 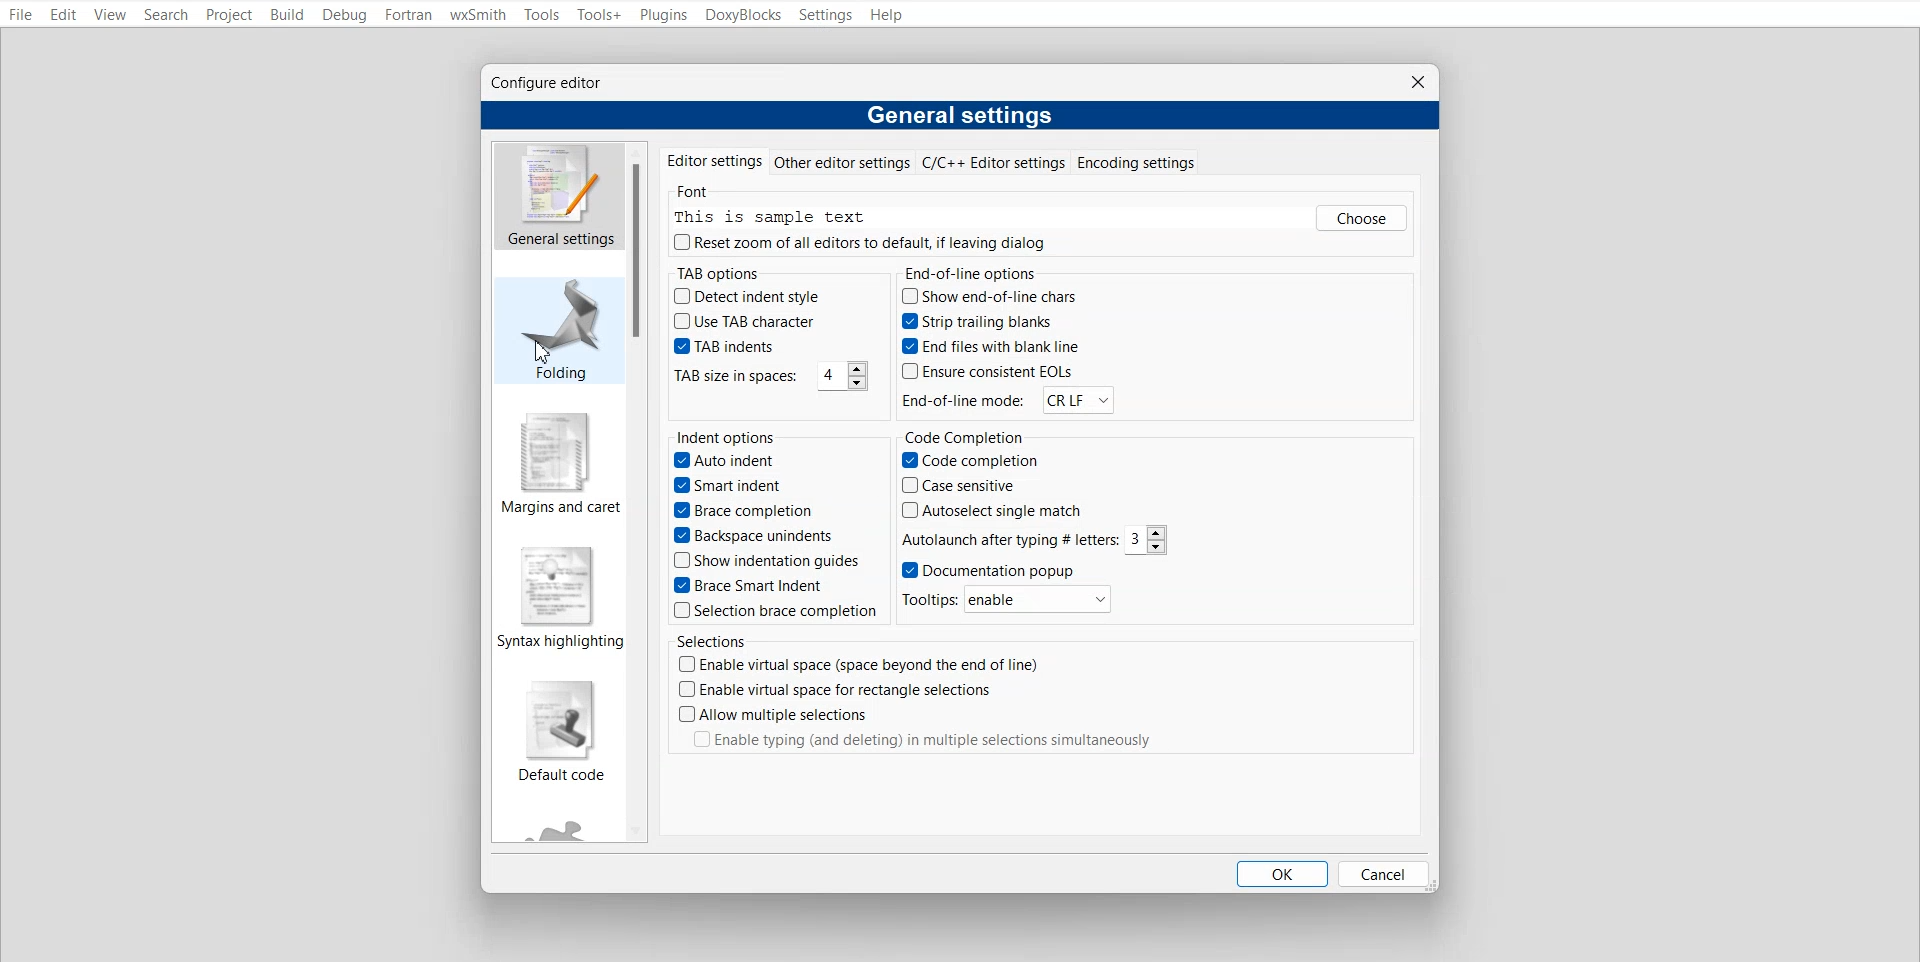 What do you see at coordinates (559, 463) in the screenshot?
I see `Margins and caret` at bounding box center [559, 463].